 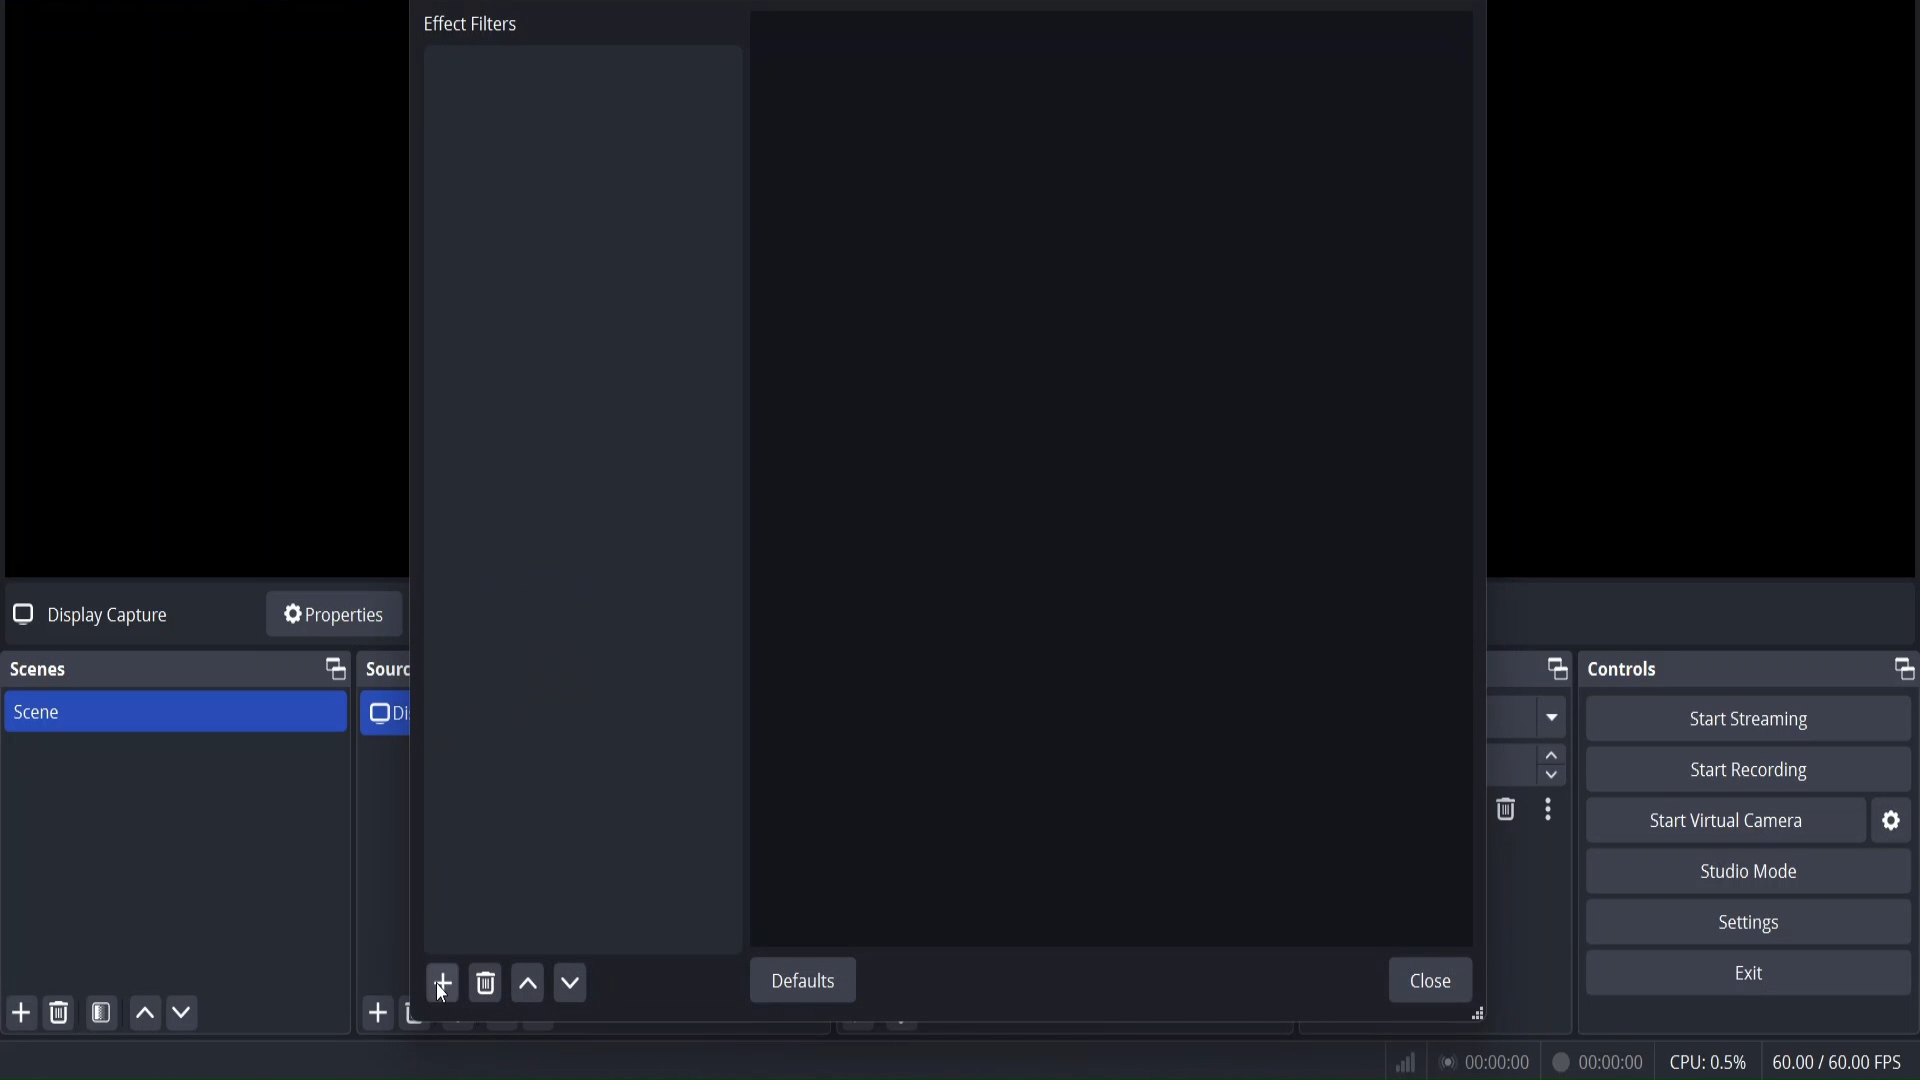 I want to click on fps, so click(x=1840, y=1061).